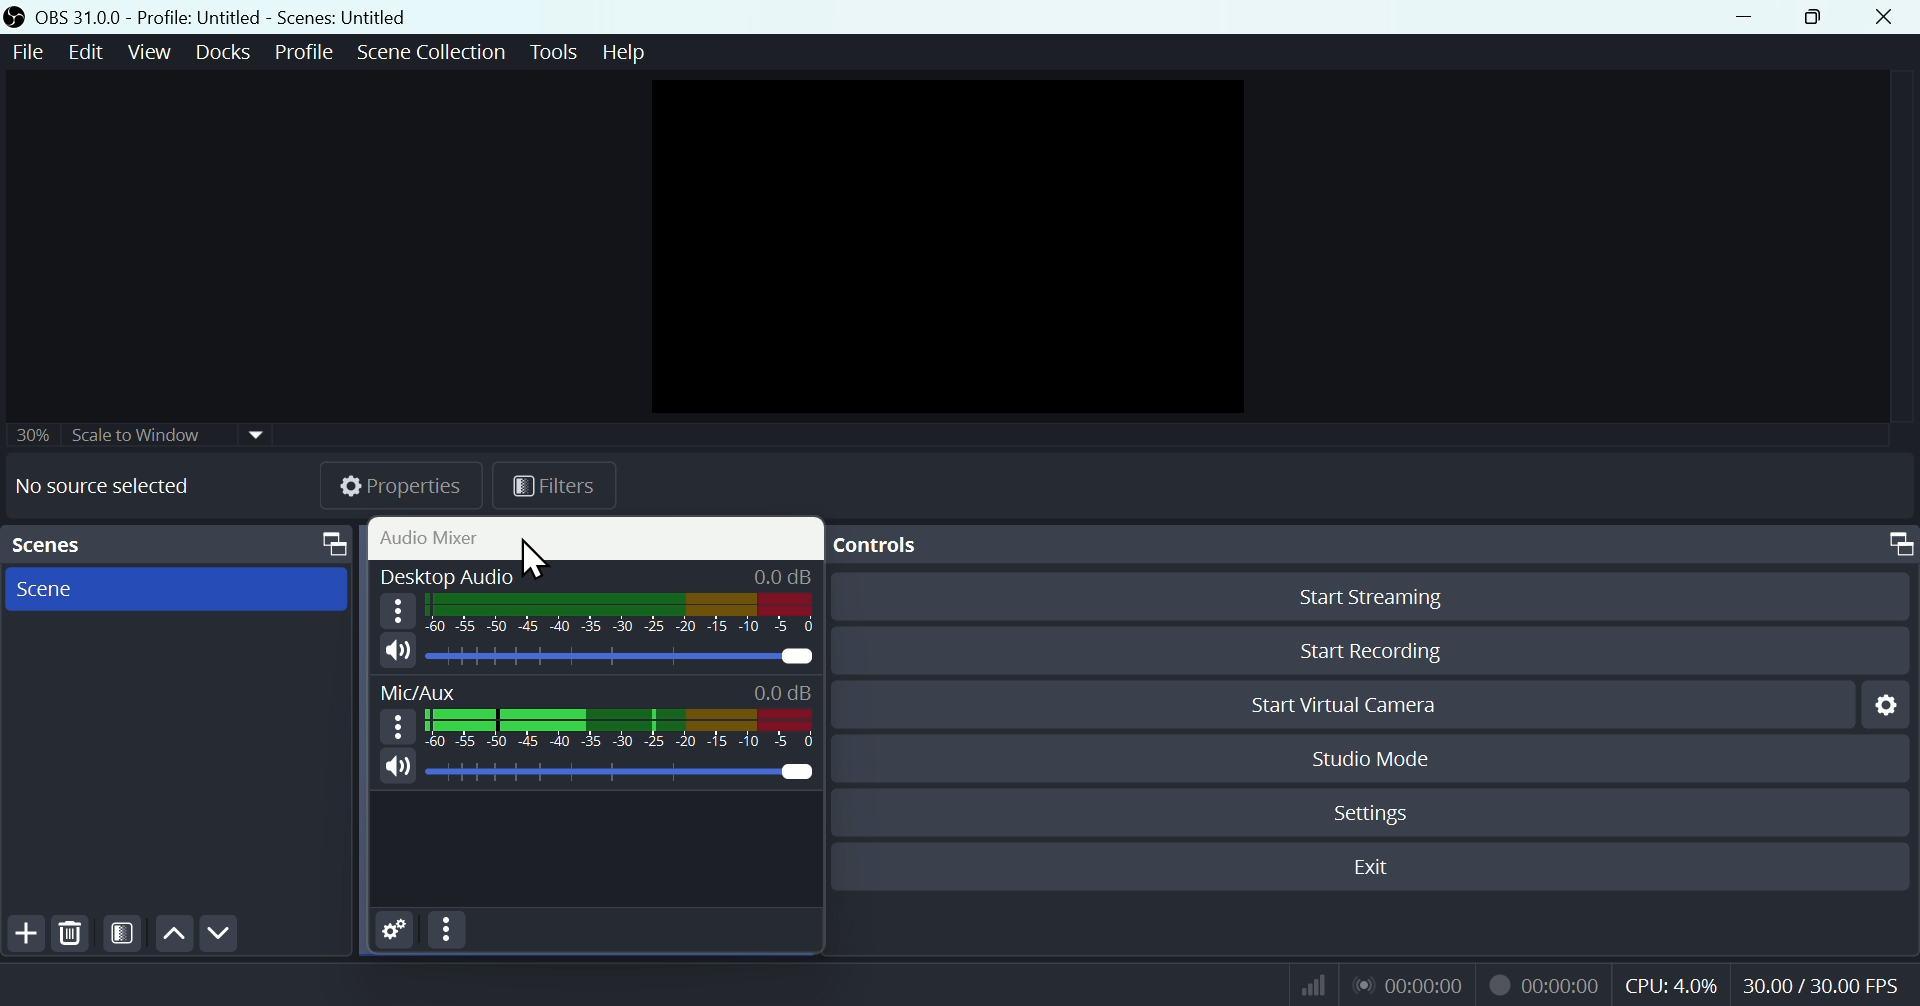 The image size is (1920, 1006). Describe the element at coordinates (144, 438) in the screenshot. I see `30% Scale to window` at that location.